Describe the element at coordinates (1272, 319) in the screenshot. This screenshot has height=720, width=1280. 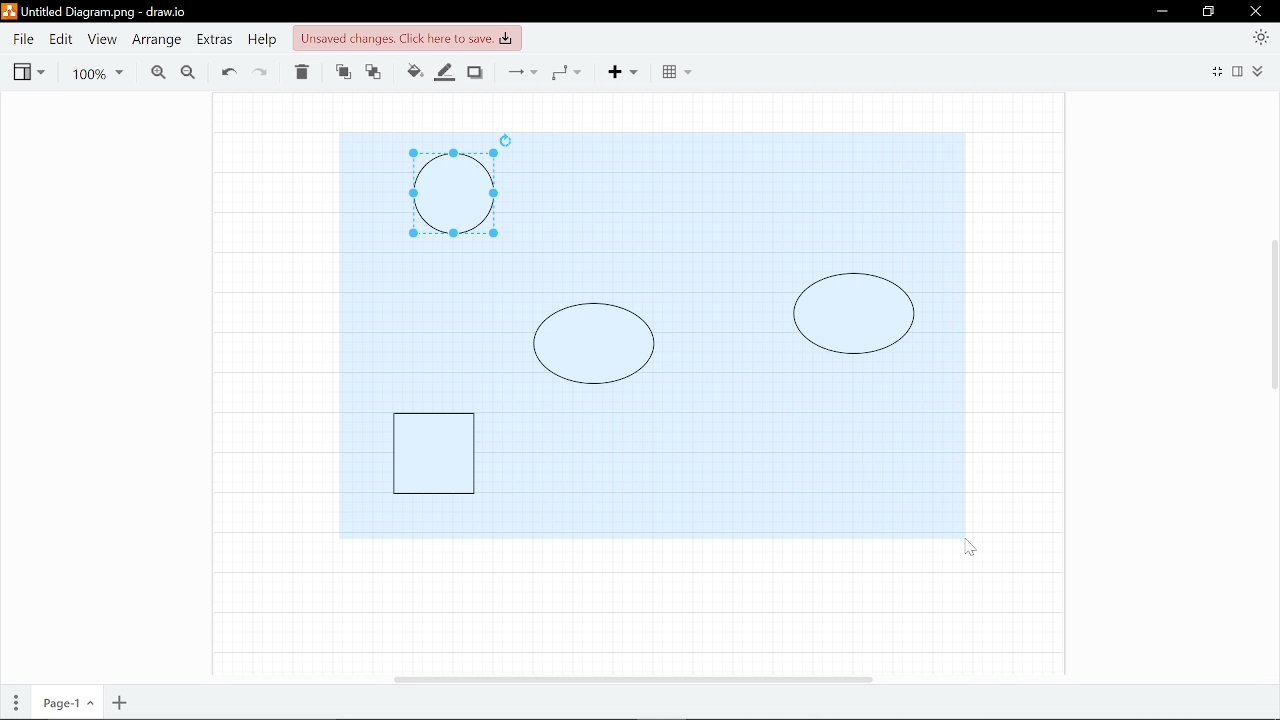
I see `Vertical scrollbar` at that location.